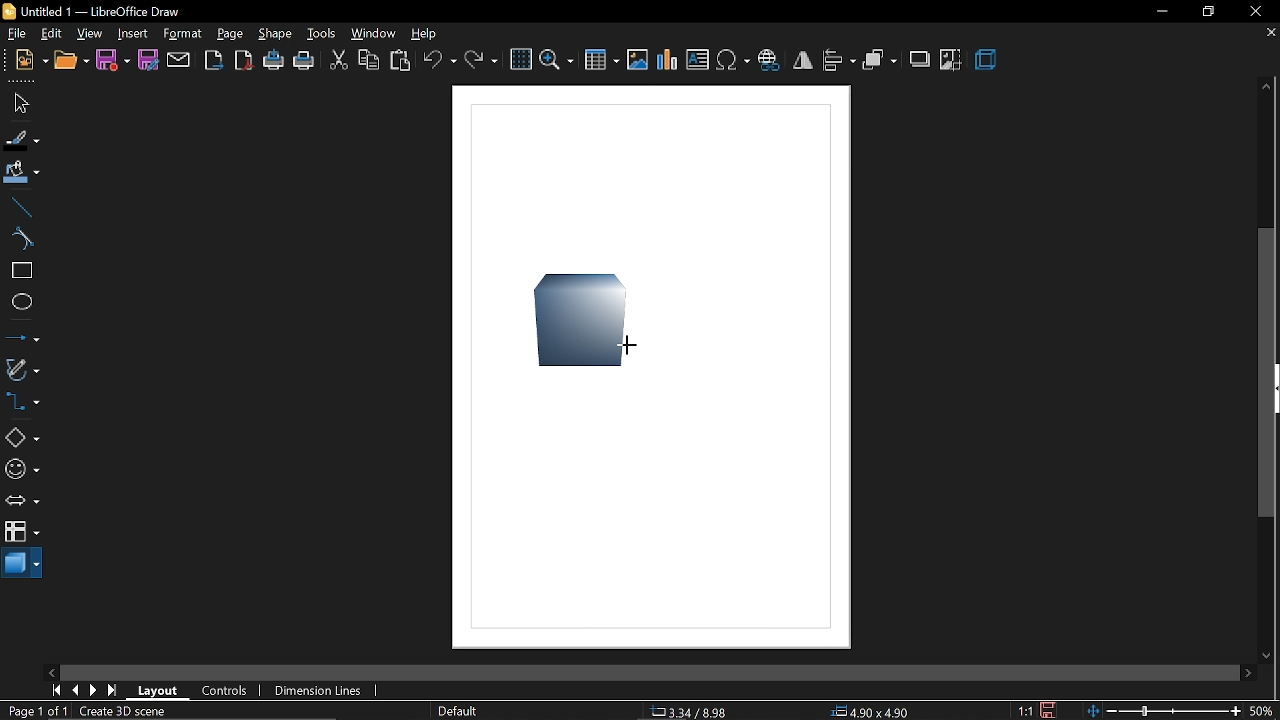  I want to click on Untitled 1 — LibreOffice Draw, so click(99, 12).